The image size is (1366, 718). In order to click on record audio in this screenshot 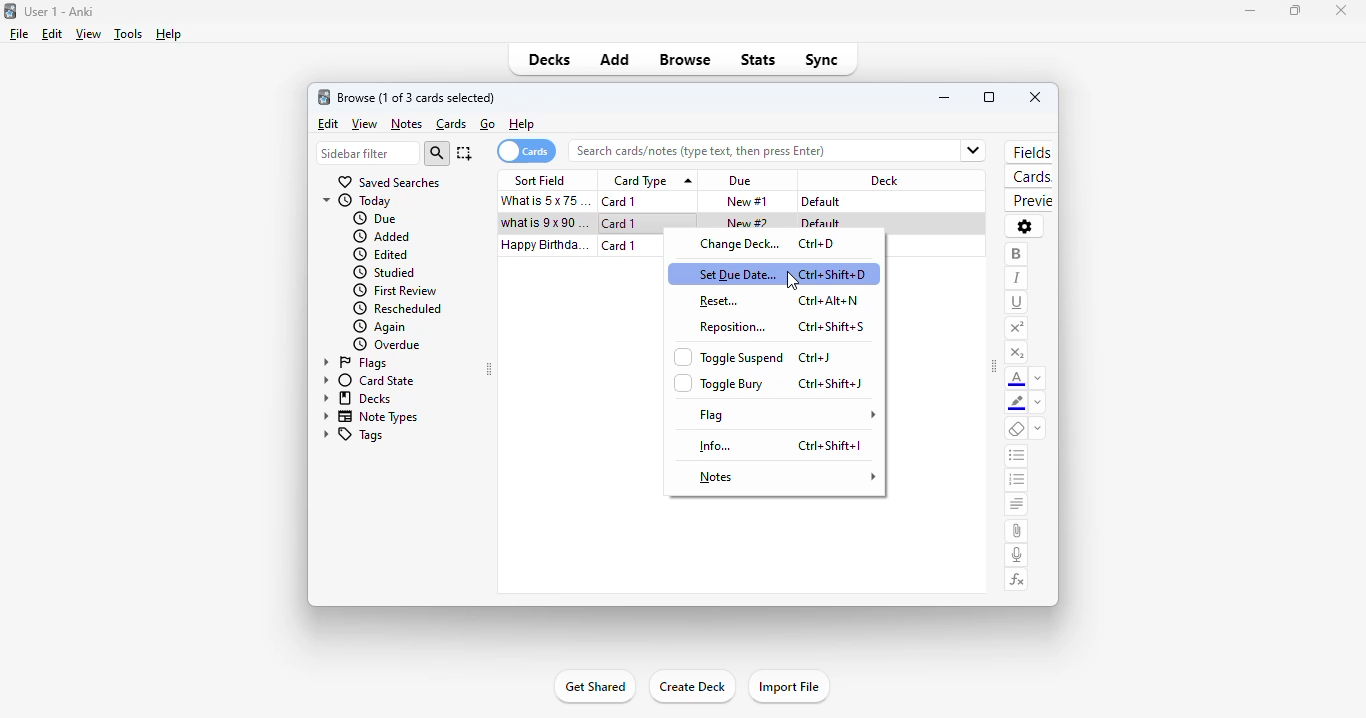, I will do `click(1017, 555)`.